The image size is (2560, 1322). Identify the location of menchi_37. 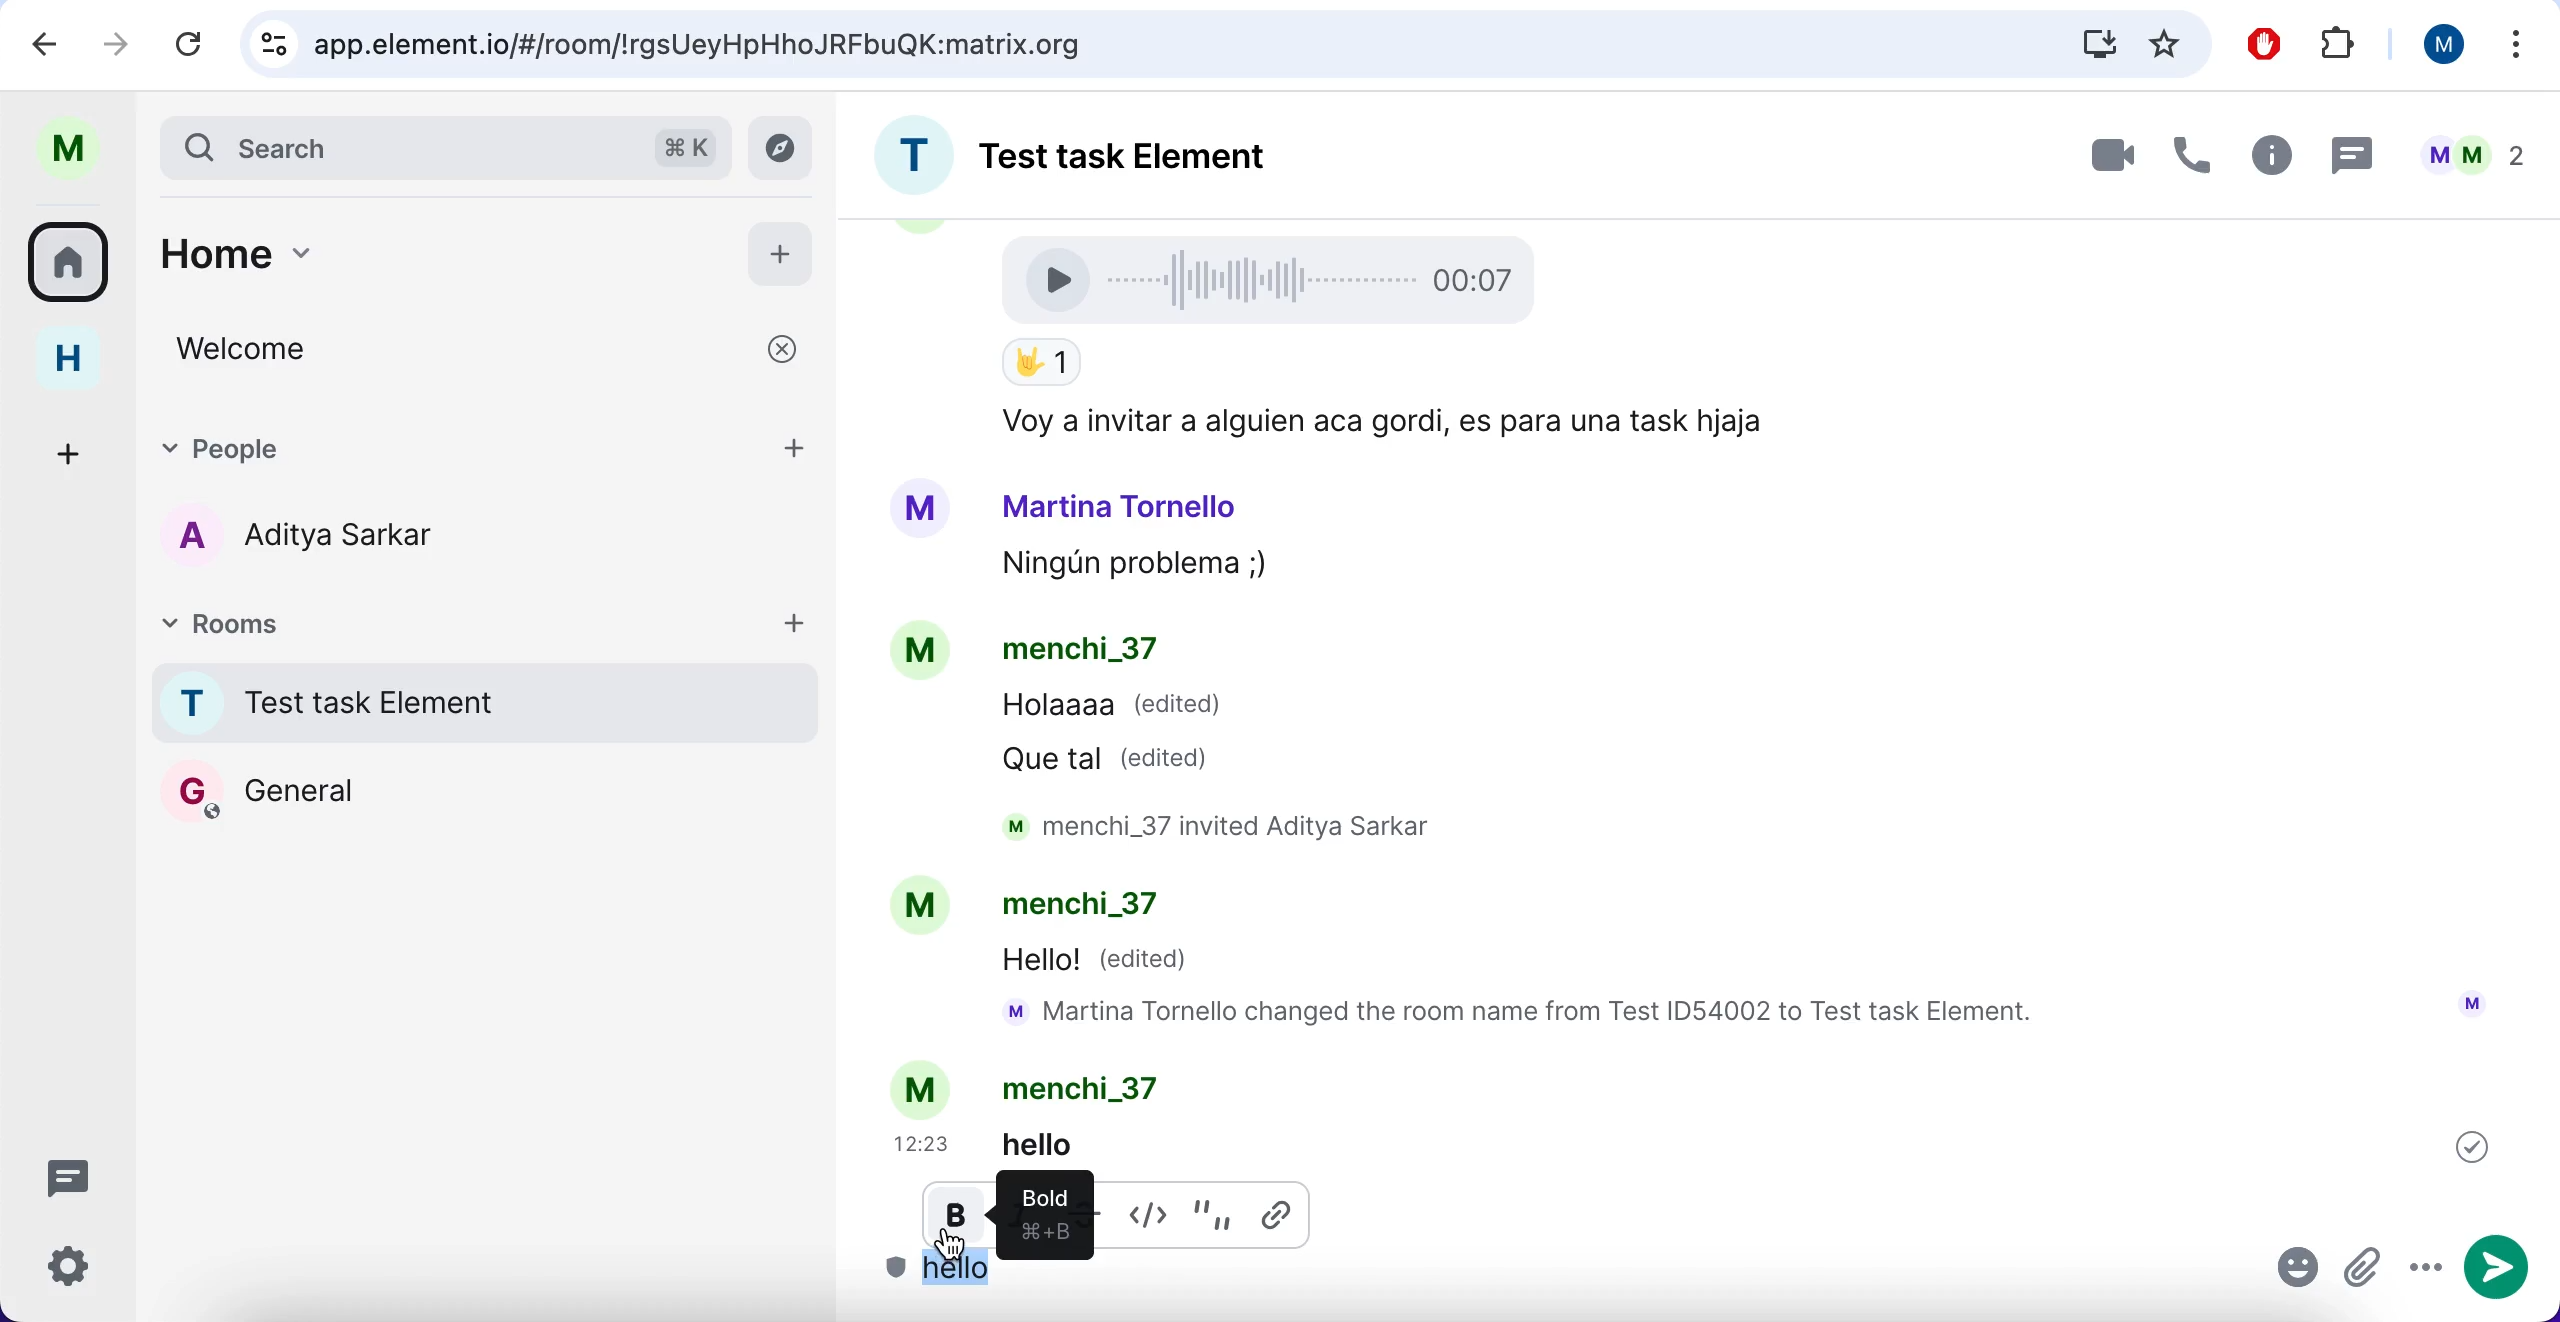
(1080, 652).